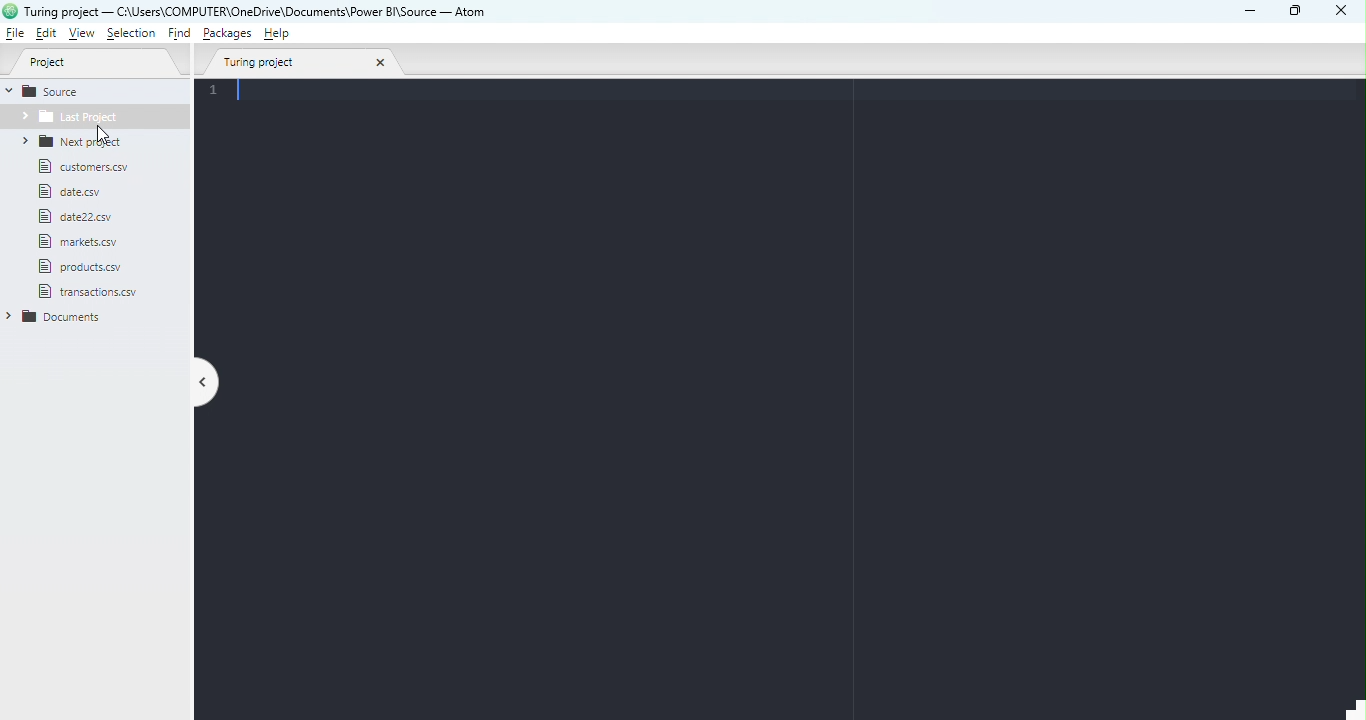 This screenshot has width=1366, height=720. What do you see at coordinates (91, 168) in the screenshot?
I see `File` at bounding box center [91, 168].